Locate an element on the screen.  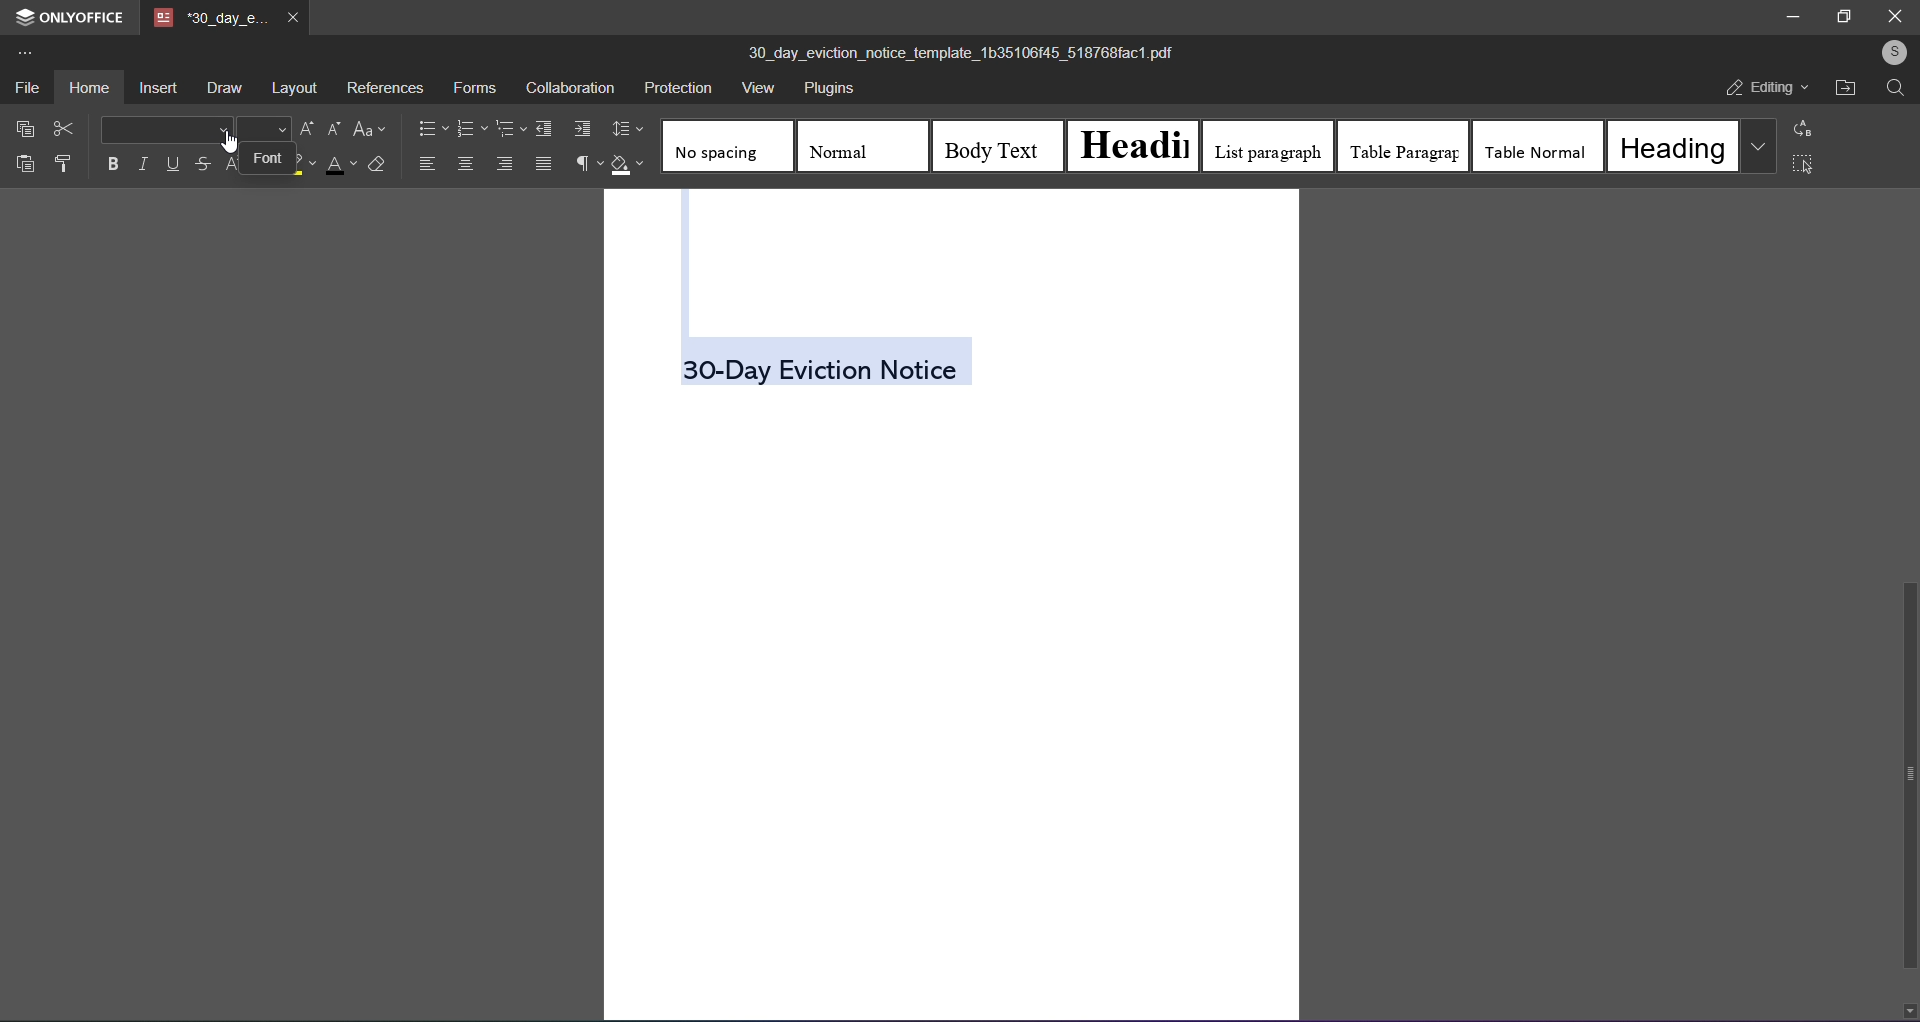
search is located at coordinates (1897, 89).